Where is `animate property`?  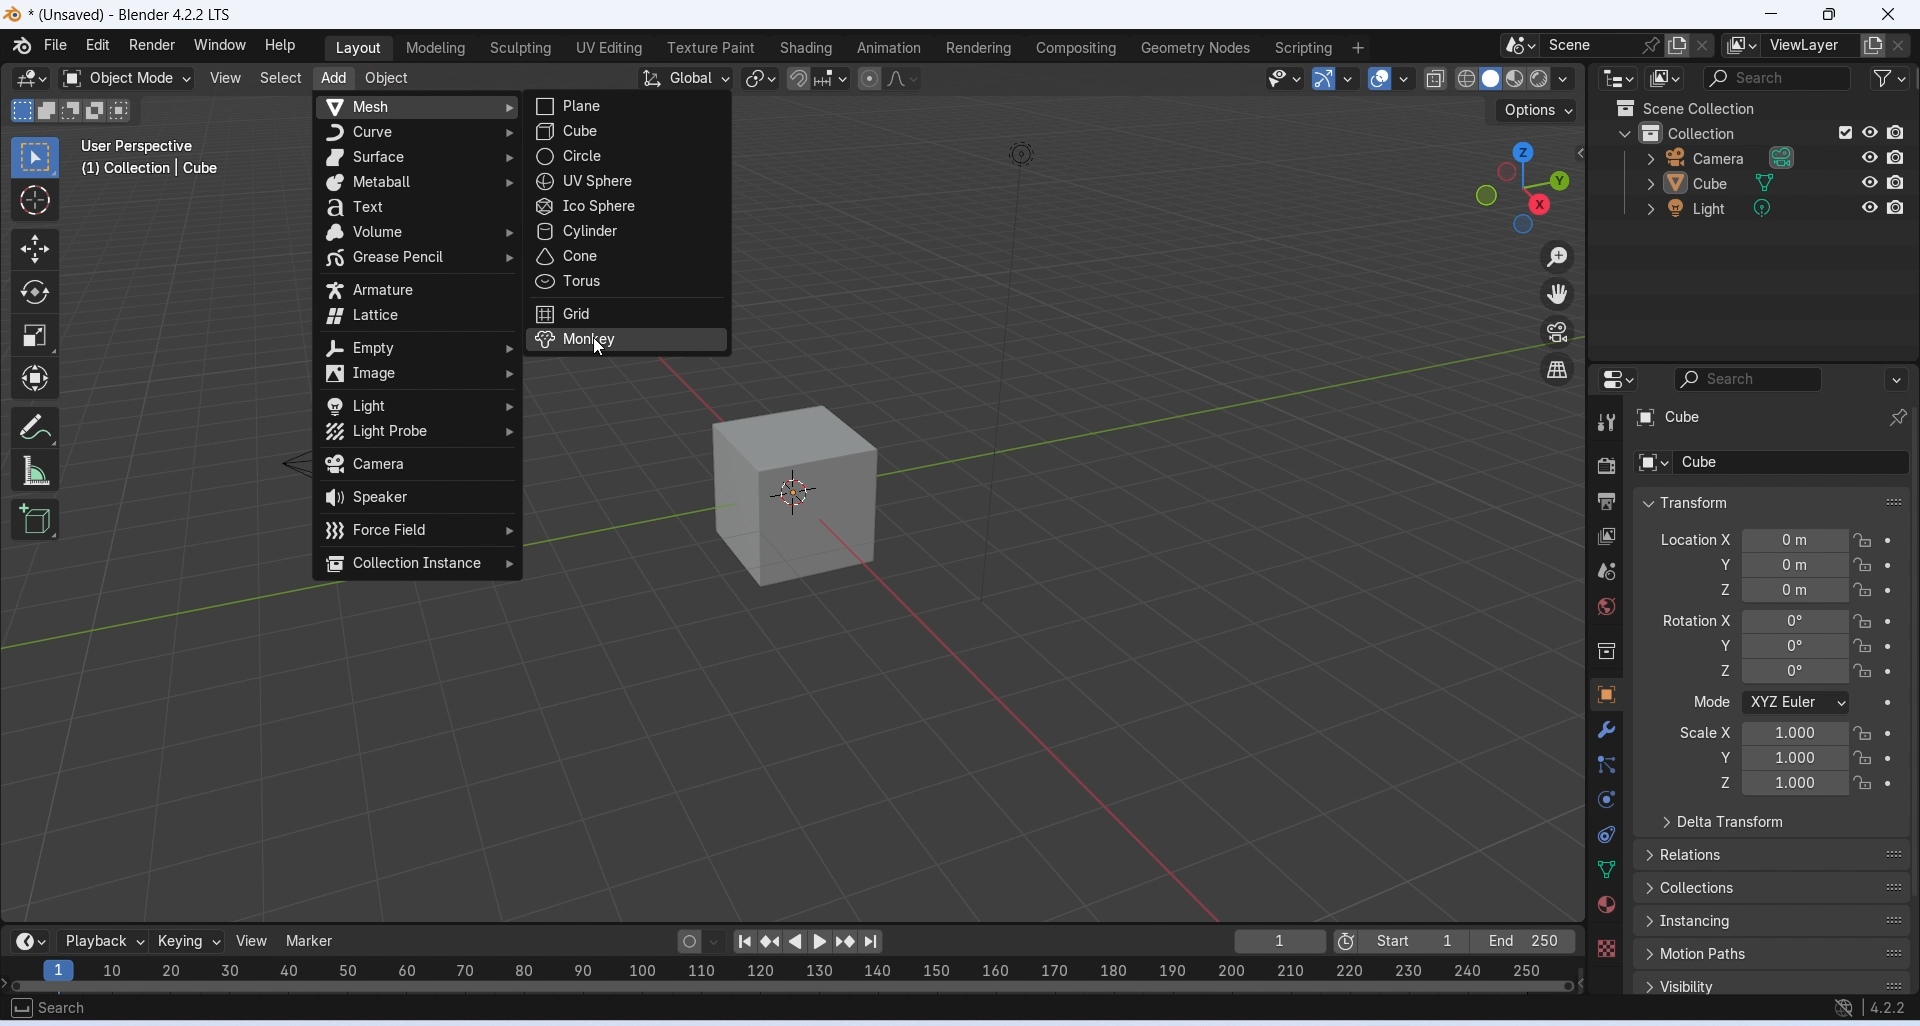 animate property is located at coordinates (1889, 784).